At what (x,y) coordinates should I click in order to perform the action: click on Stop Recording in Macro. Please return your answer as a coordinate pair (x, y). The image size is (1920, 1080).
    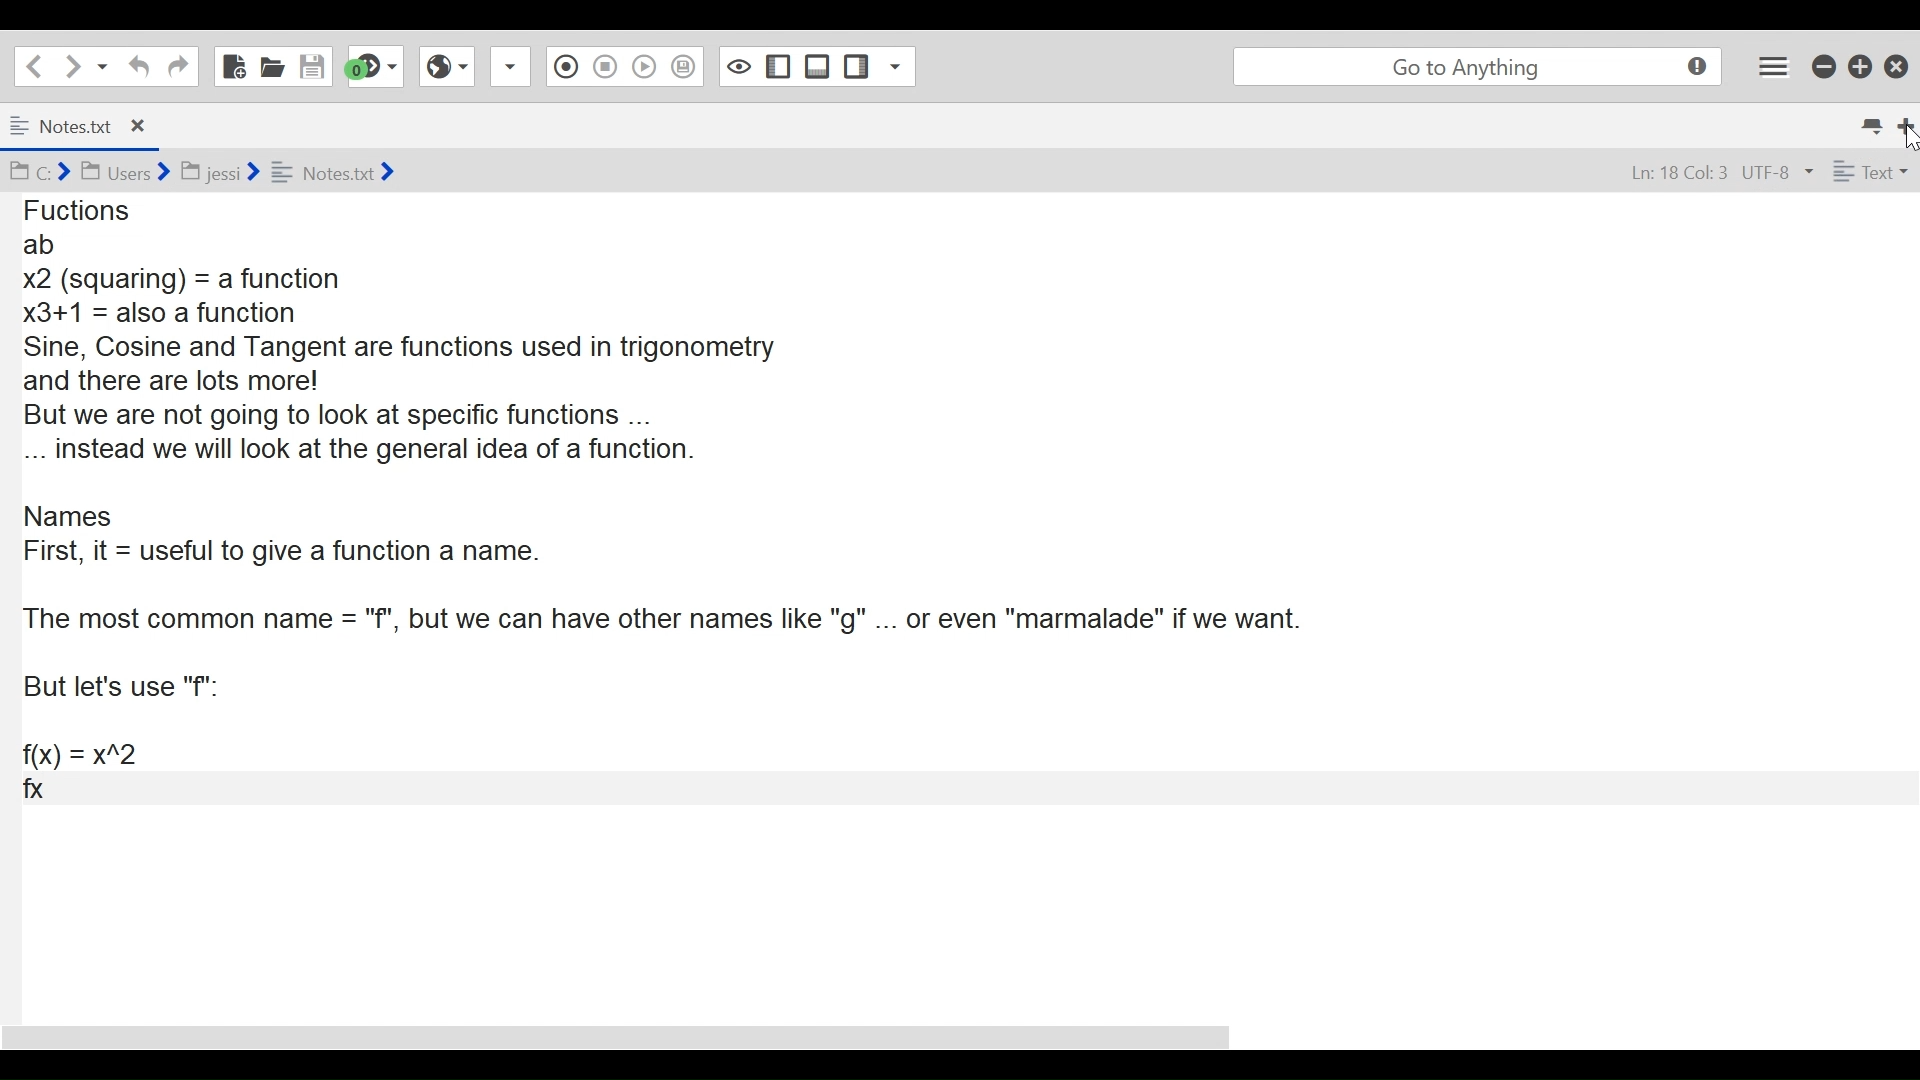
    Looking at the image, I should click on (604, 69).